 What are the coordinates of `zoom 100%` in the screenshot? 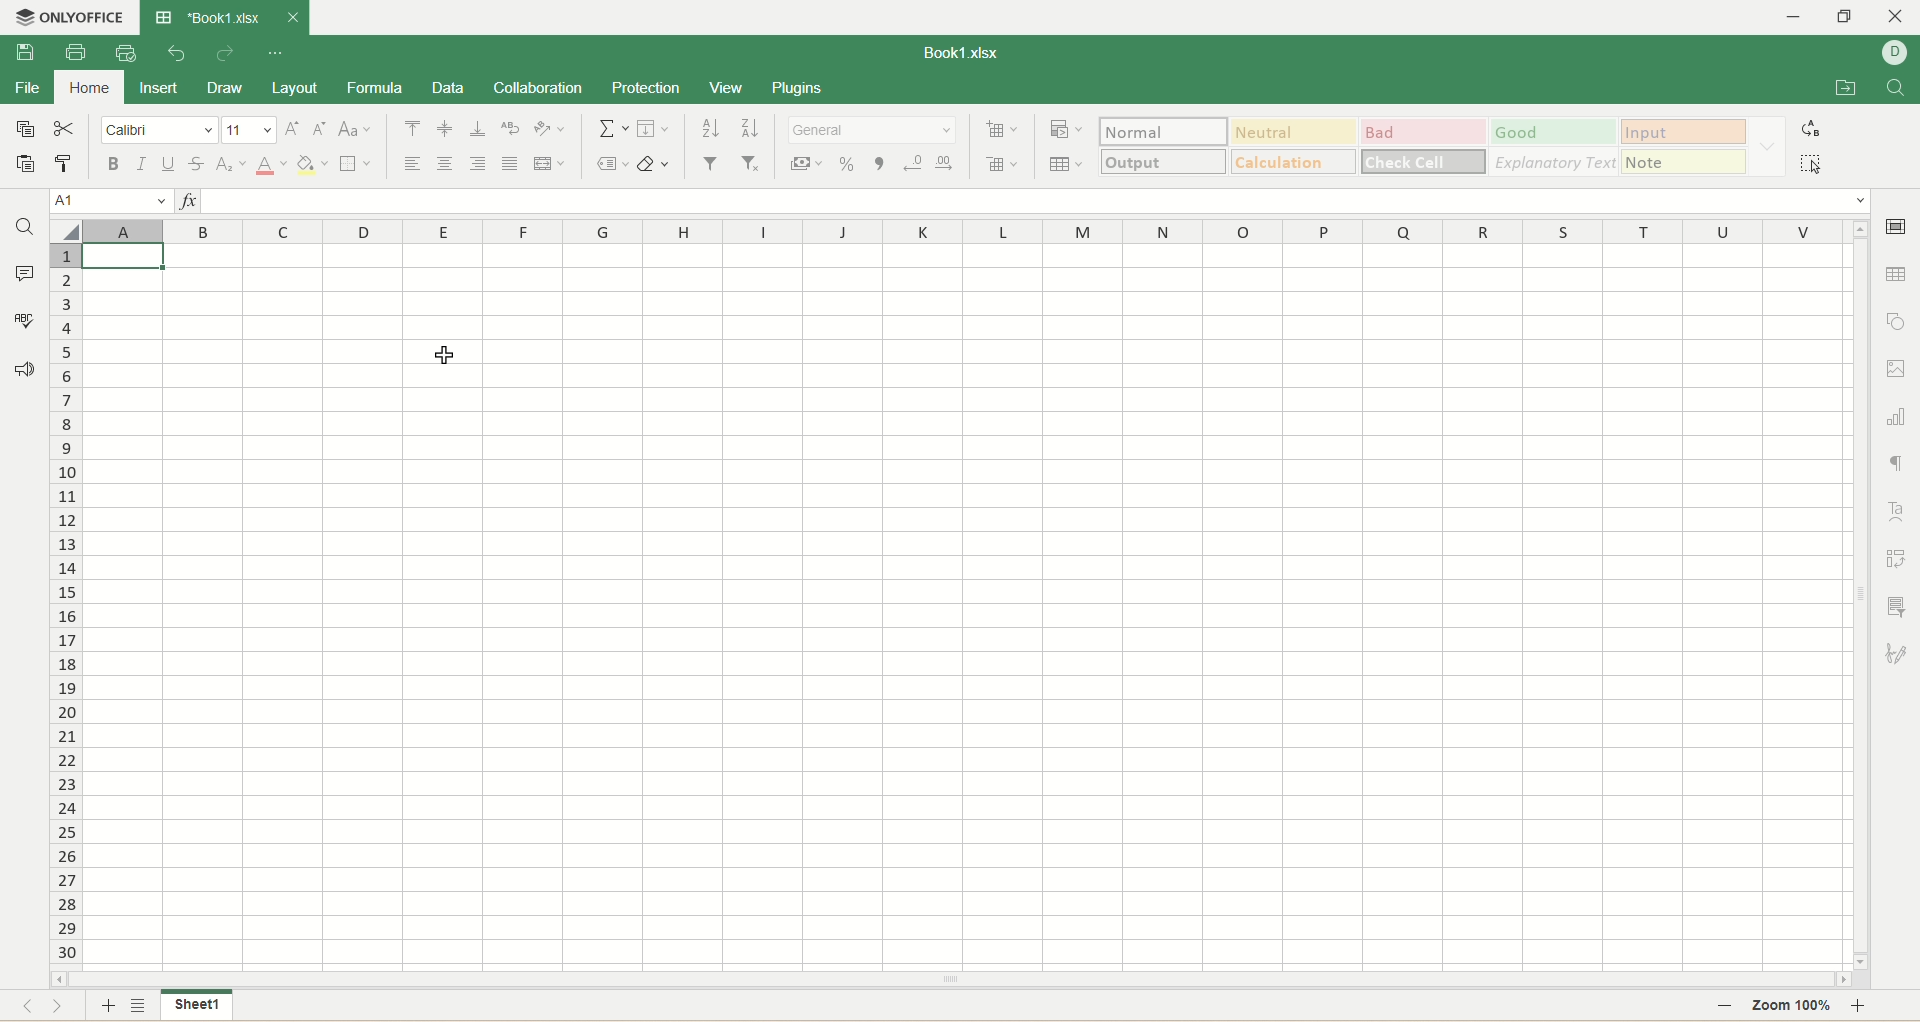 It's located at (1795, 1008).